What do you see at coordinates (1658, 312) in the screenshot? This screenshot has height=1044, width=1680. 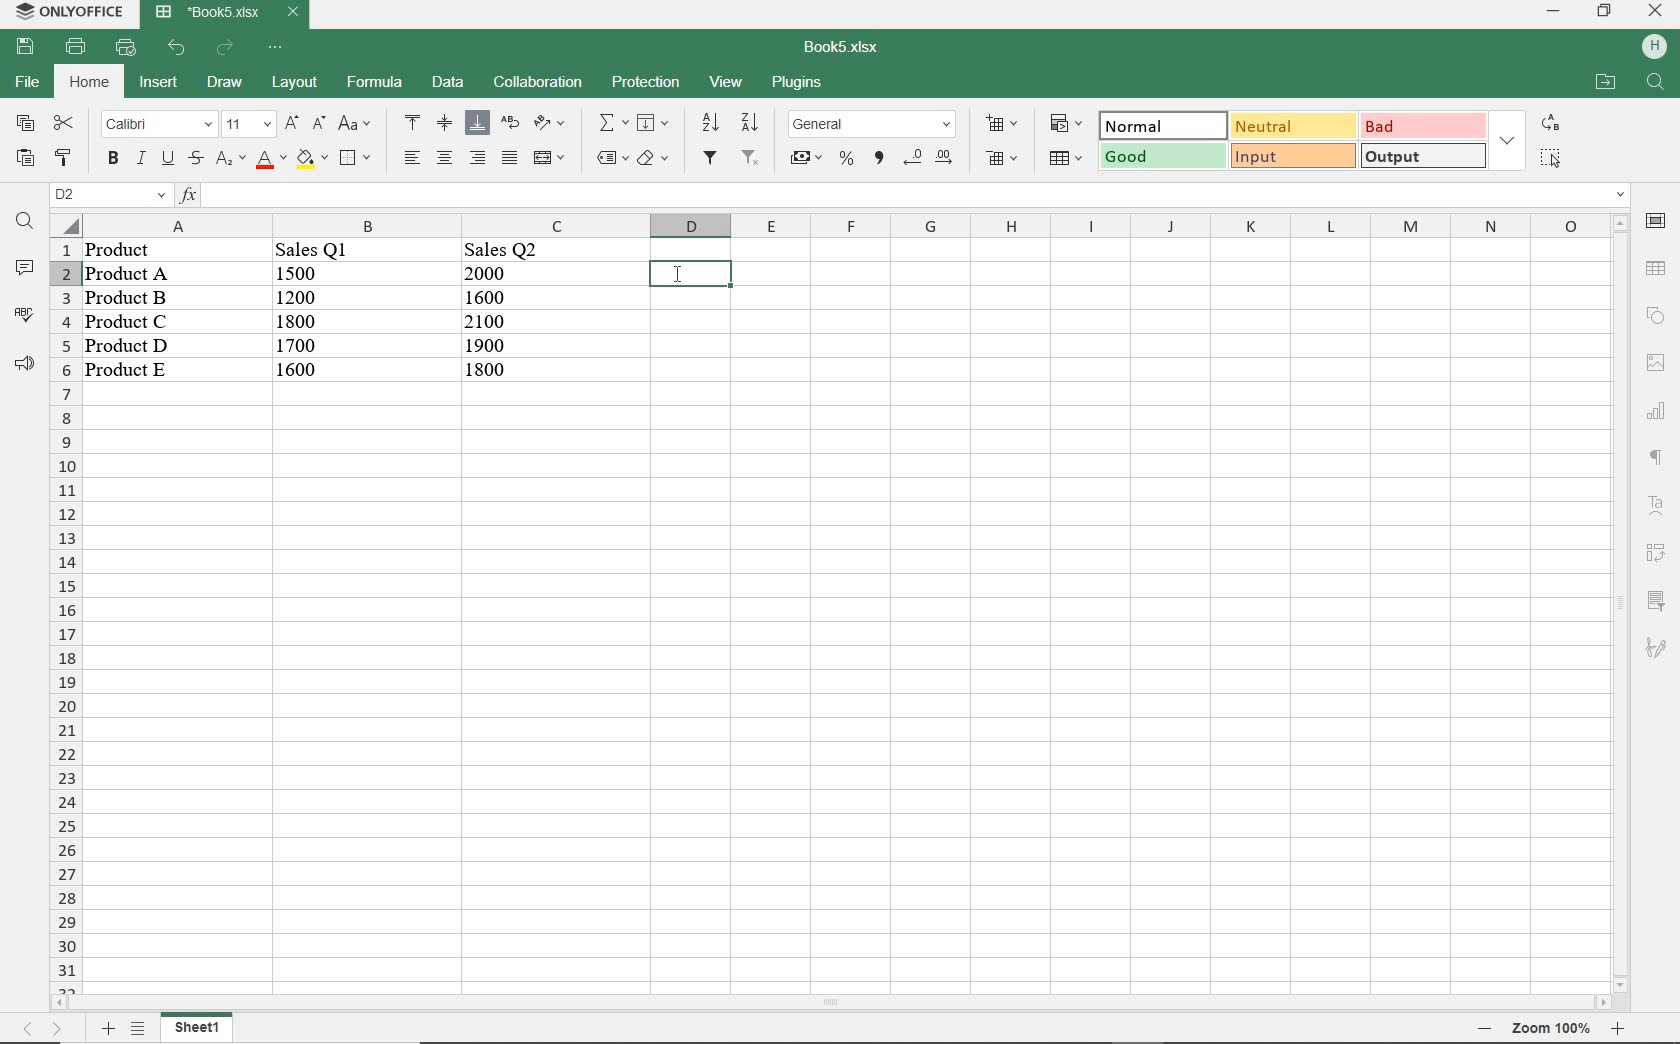 I see `shape` at bounding box center [1658, 312].